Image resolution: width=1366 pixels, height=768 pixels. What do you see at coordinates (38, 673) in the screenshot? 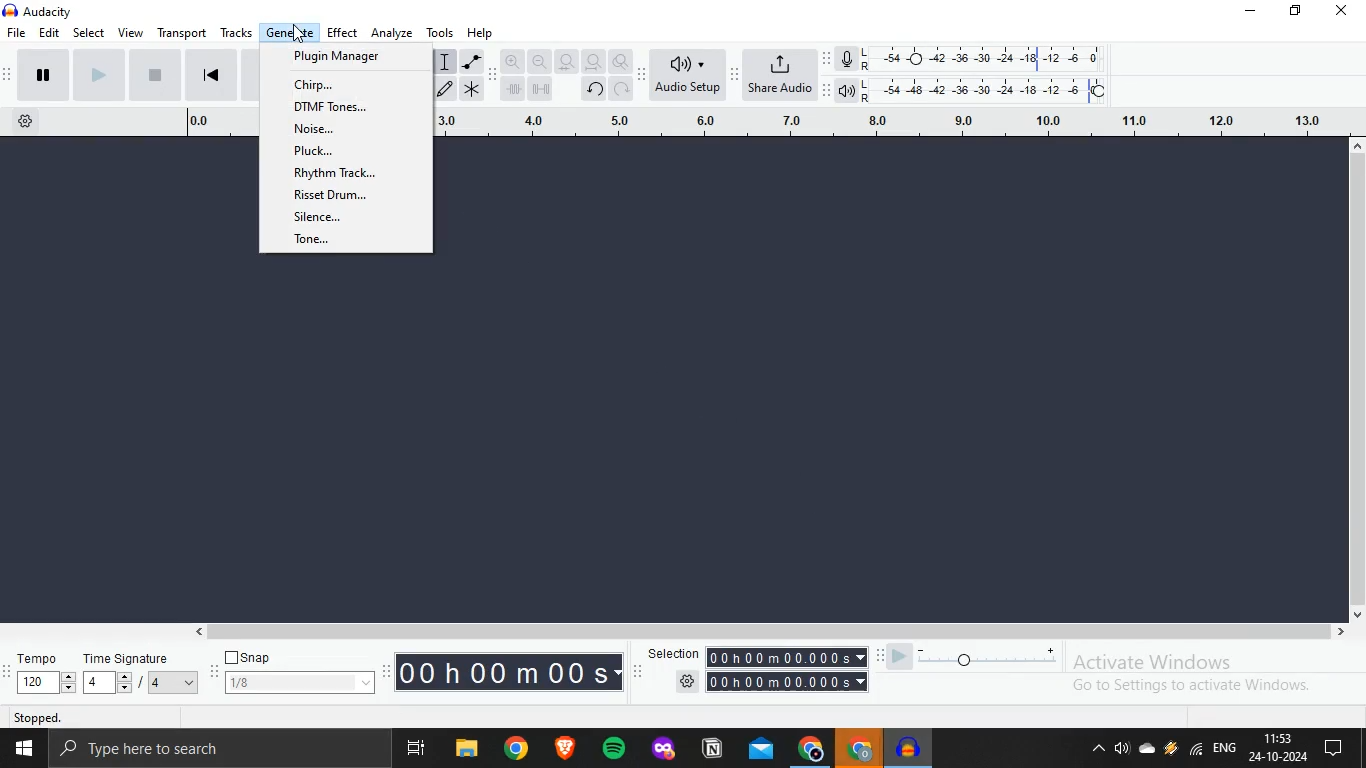
I see `Tempo` at bounding box center [38, 673].